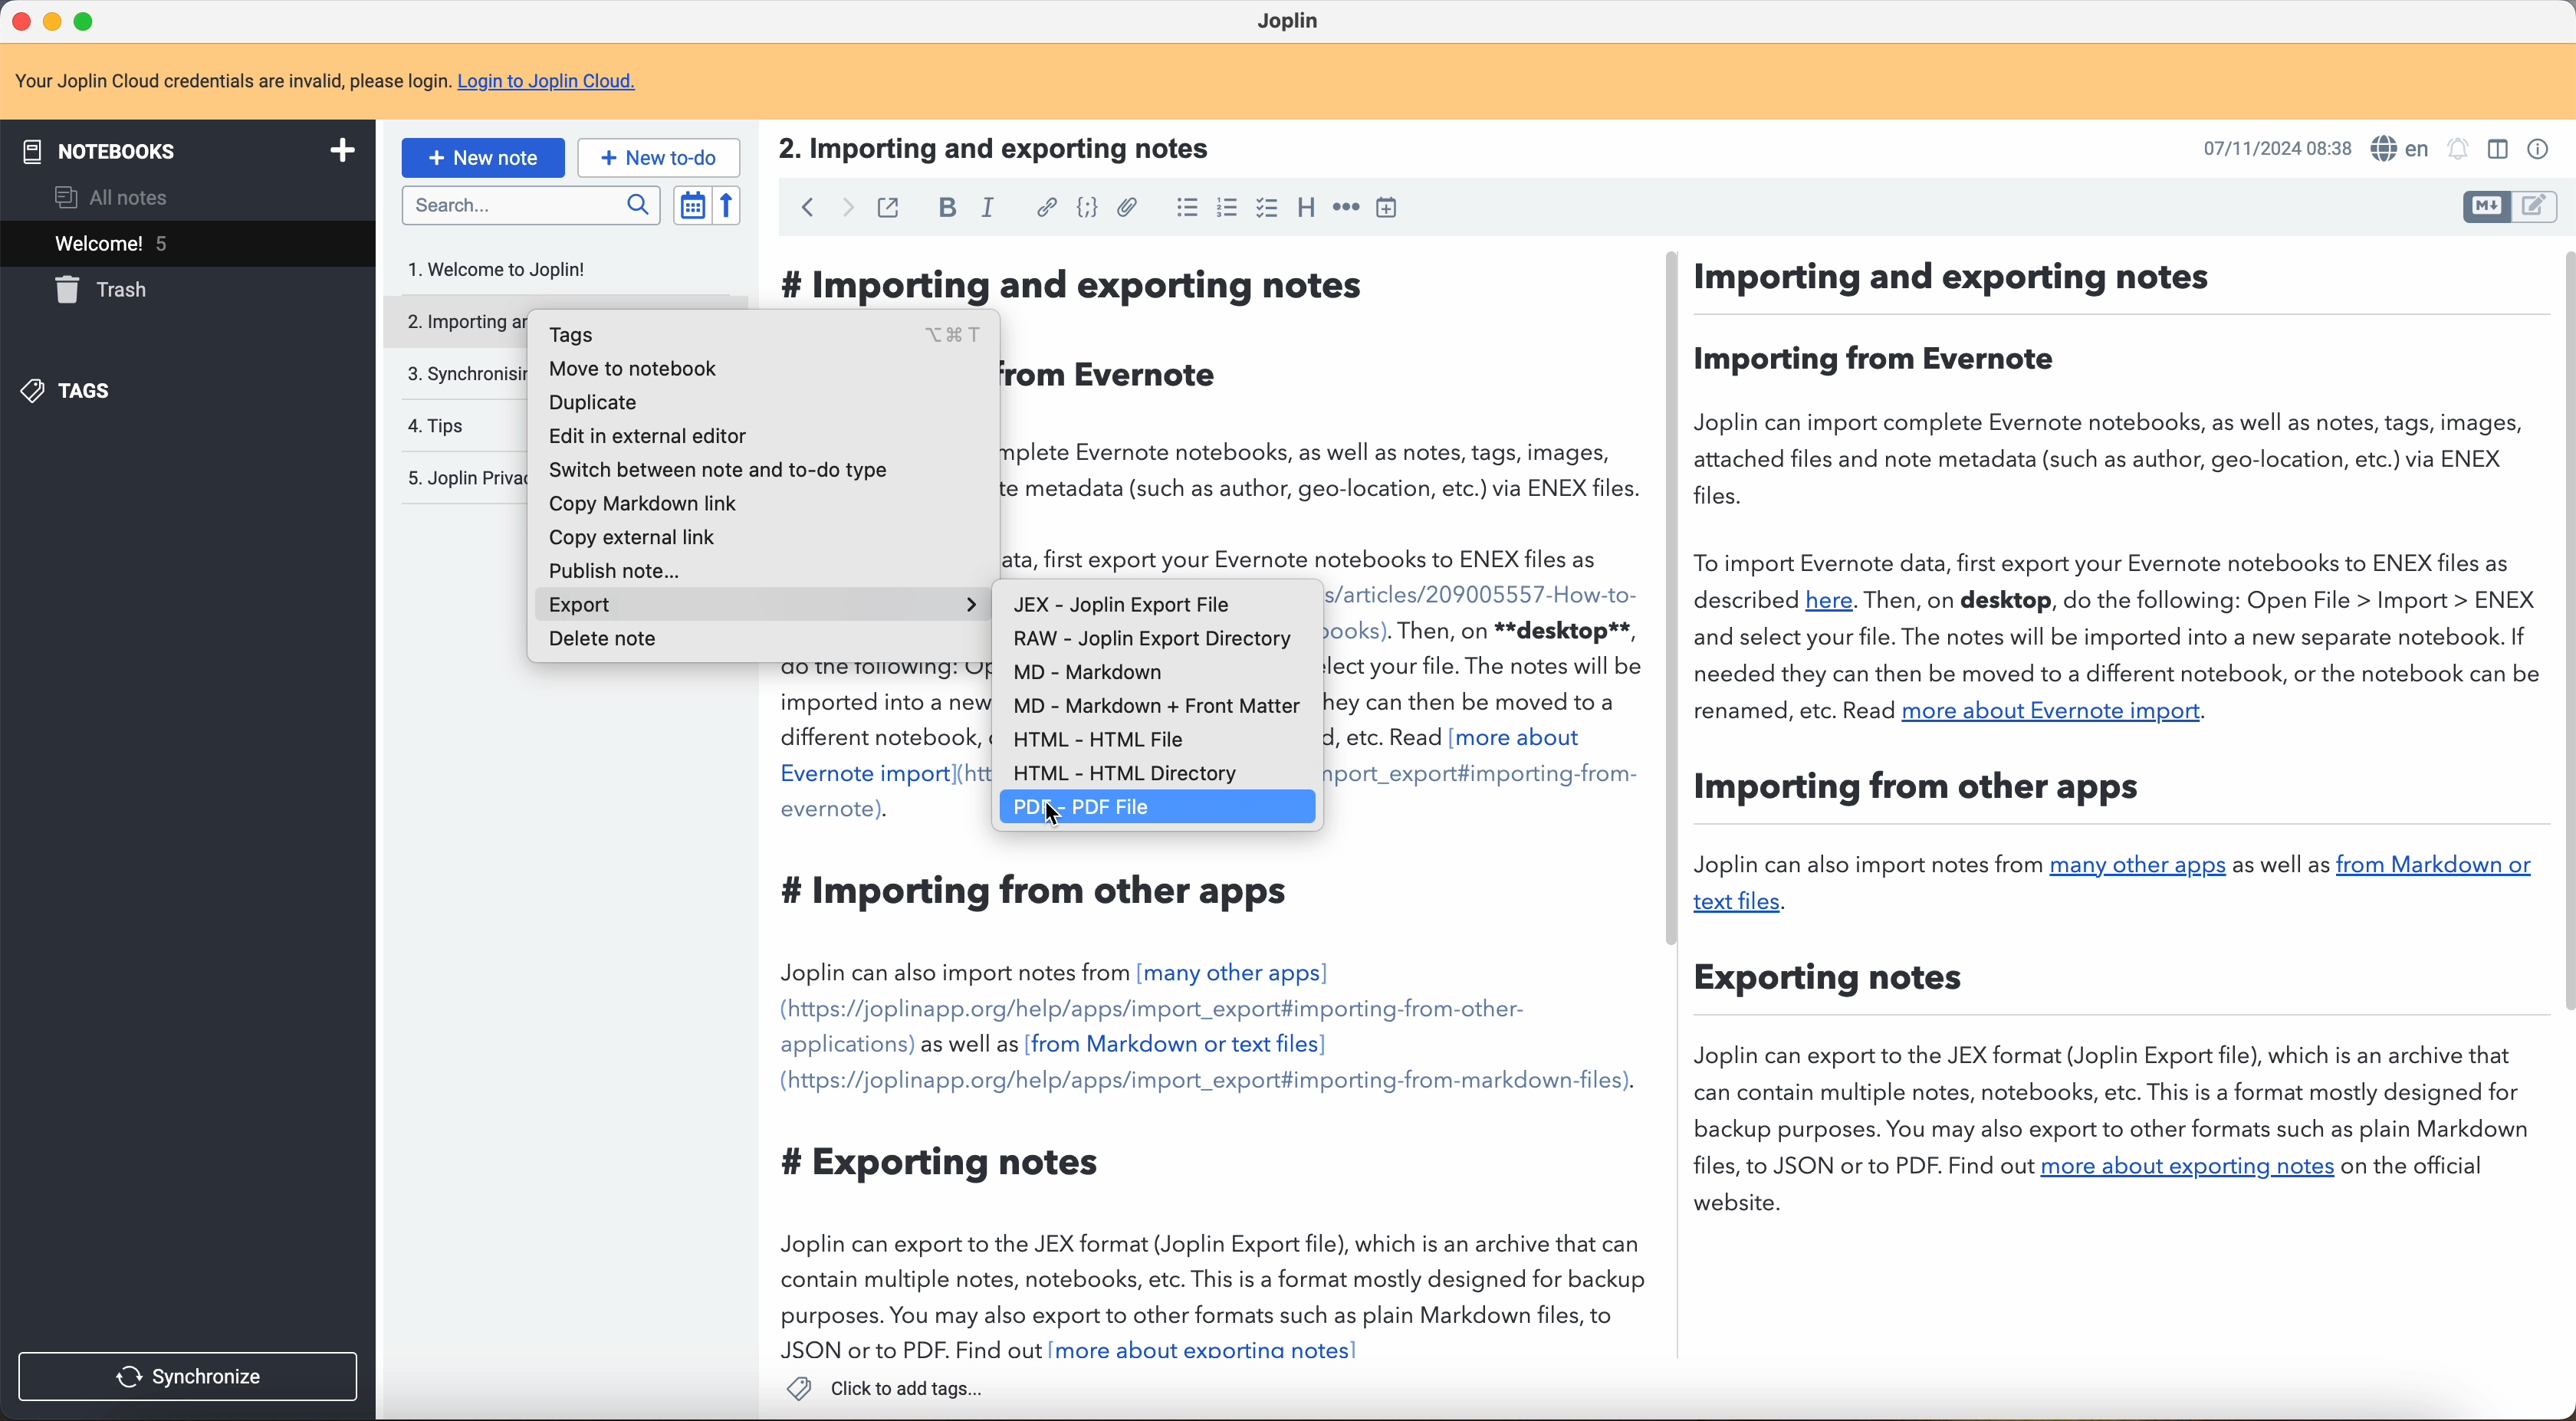 The height and width of the screenshot is (1421, 2576). I want to click on Importing and exporting notes: Joplin can important complete Evernote notebooks, as well as notes, tags, images, attached files and note metadata (such as as author, geo-location, etc) vía ENEX files. To import Evernote data, first export your Evernote notebooks to ENEX files aside described (here)…, so click(1324, 419).